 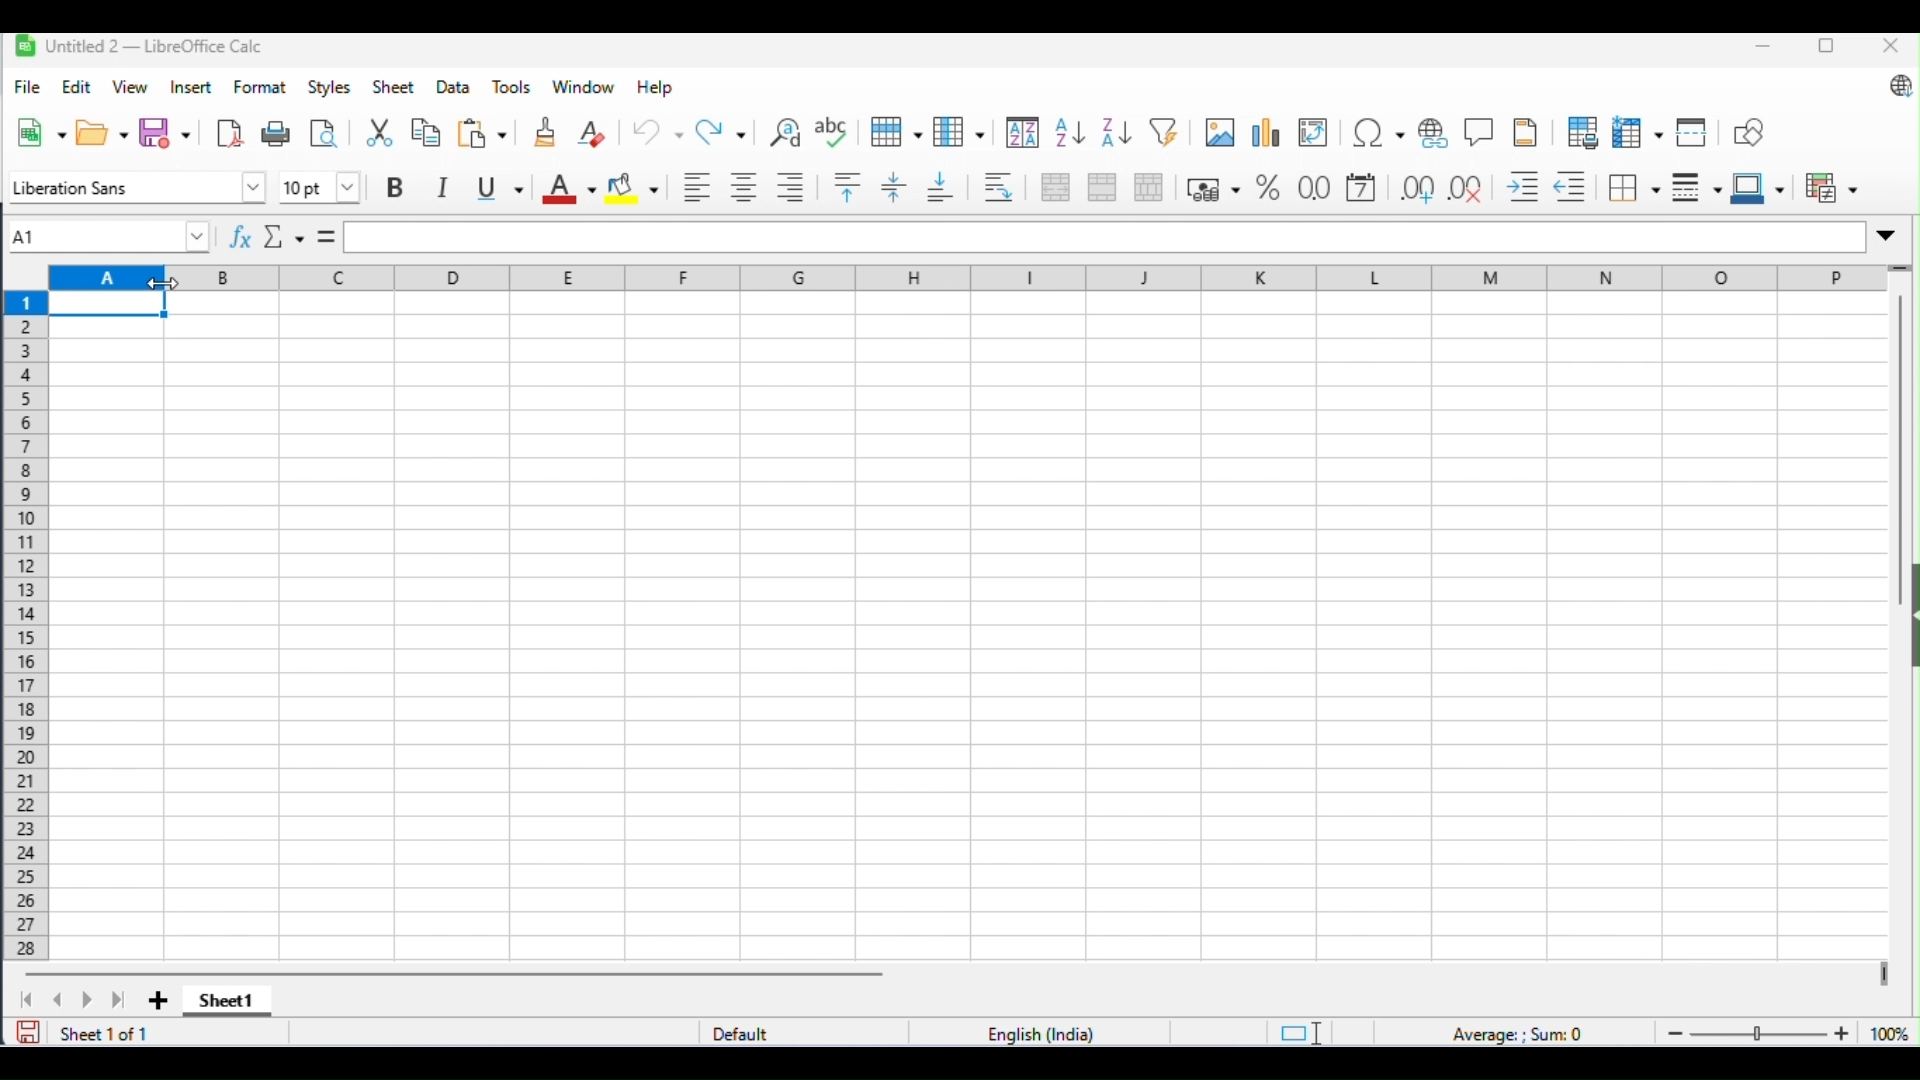 I want to click on conditional, so click(x=1829, y=184).